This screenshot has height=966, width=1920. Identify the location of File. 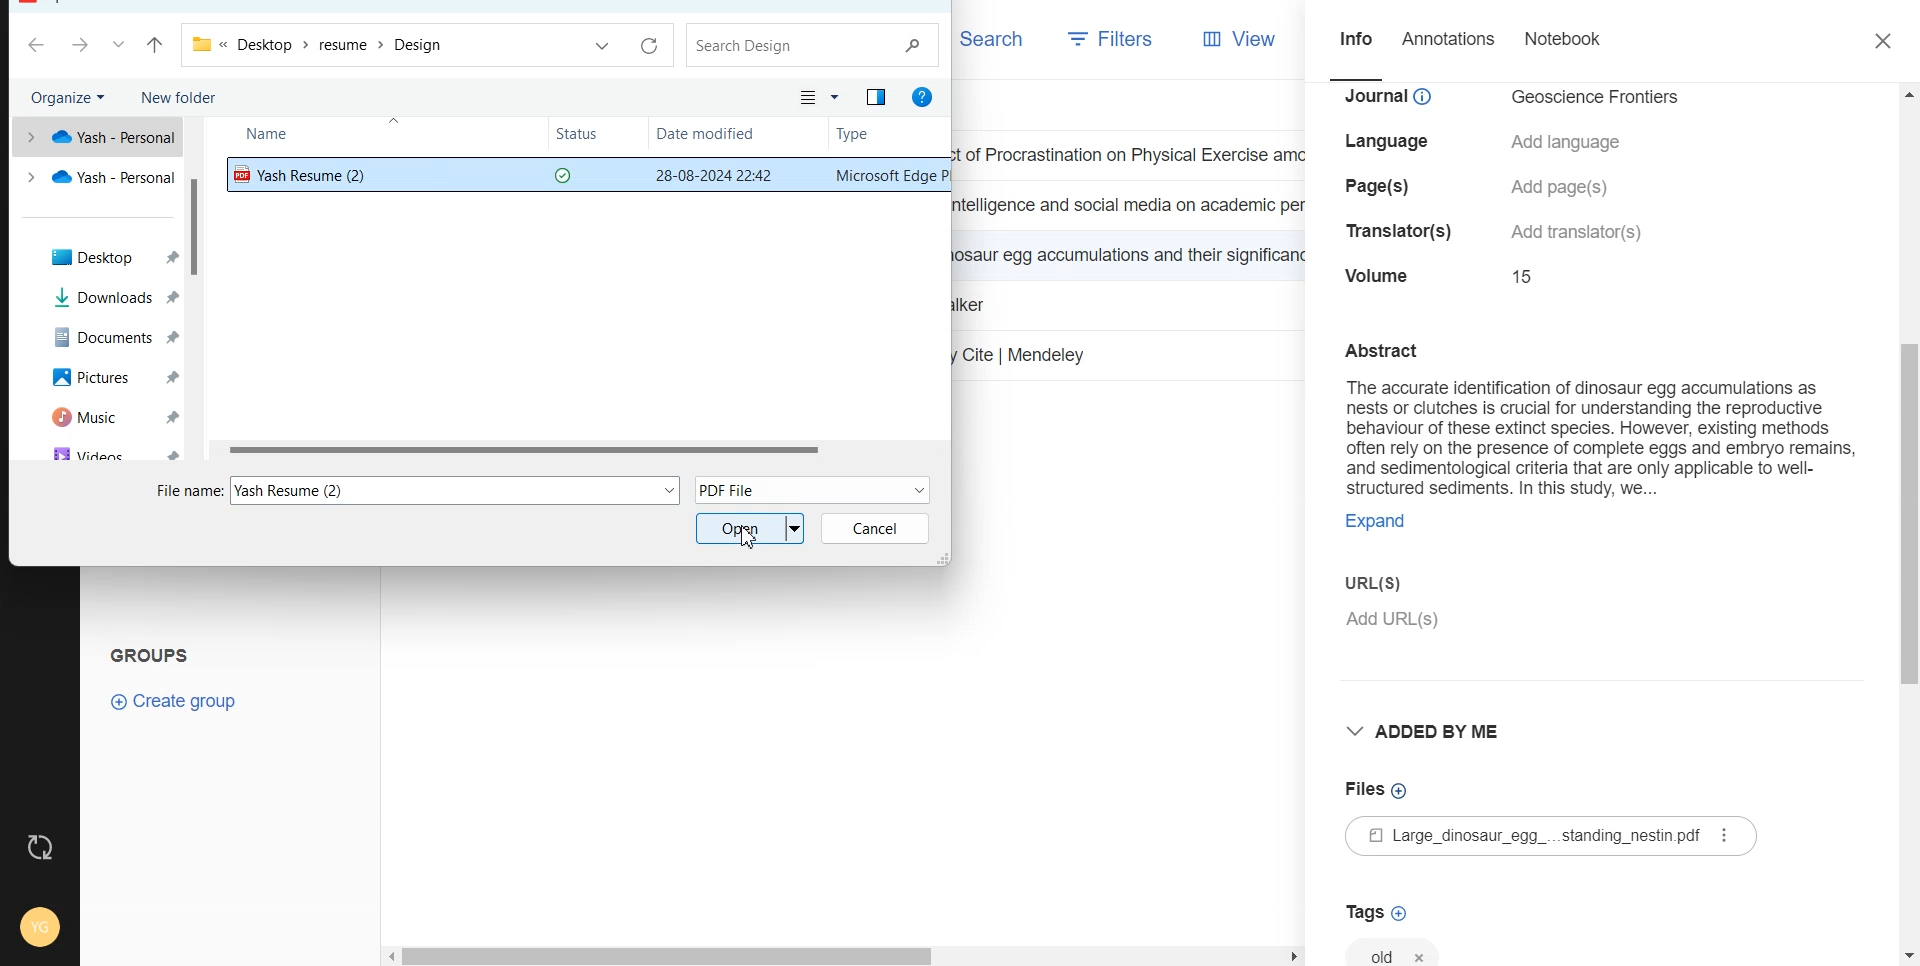
(1521, 838).